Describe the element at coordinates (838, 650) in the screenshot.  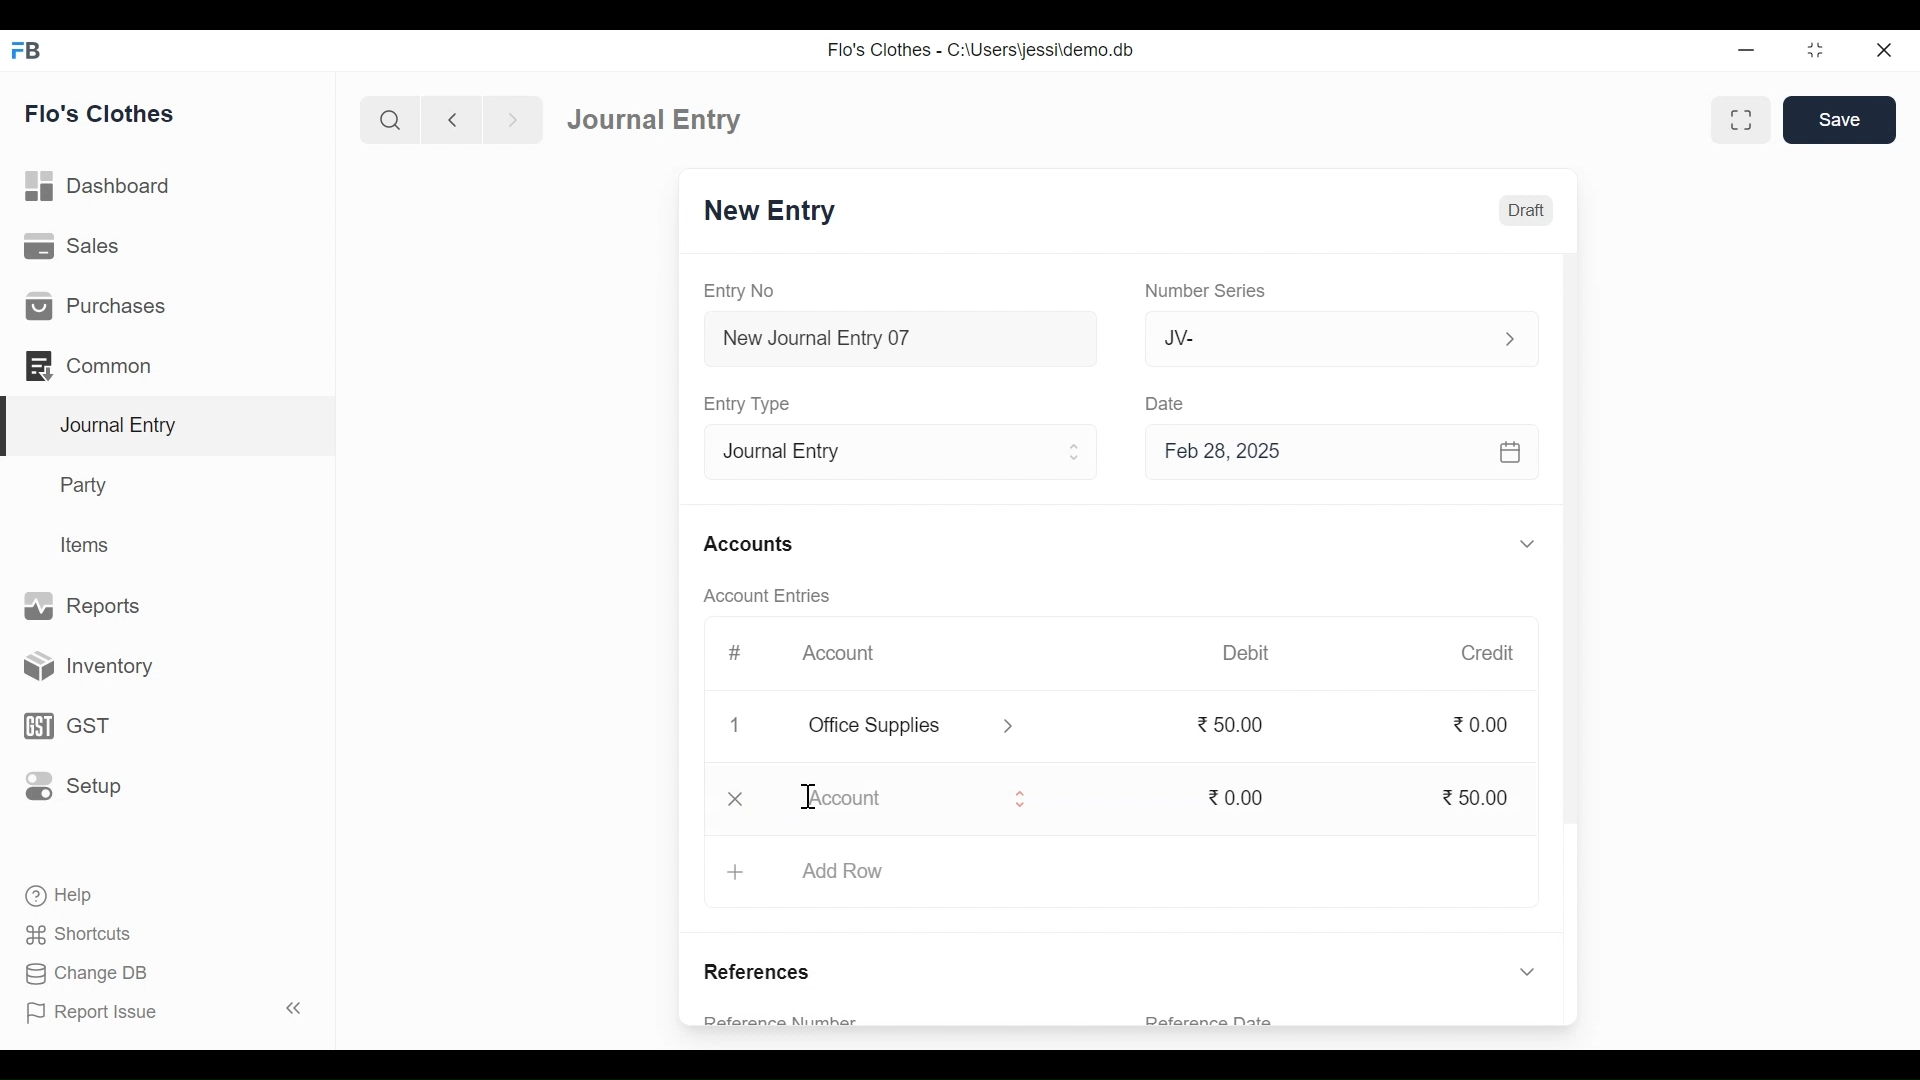
I see `Account` at that location.